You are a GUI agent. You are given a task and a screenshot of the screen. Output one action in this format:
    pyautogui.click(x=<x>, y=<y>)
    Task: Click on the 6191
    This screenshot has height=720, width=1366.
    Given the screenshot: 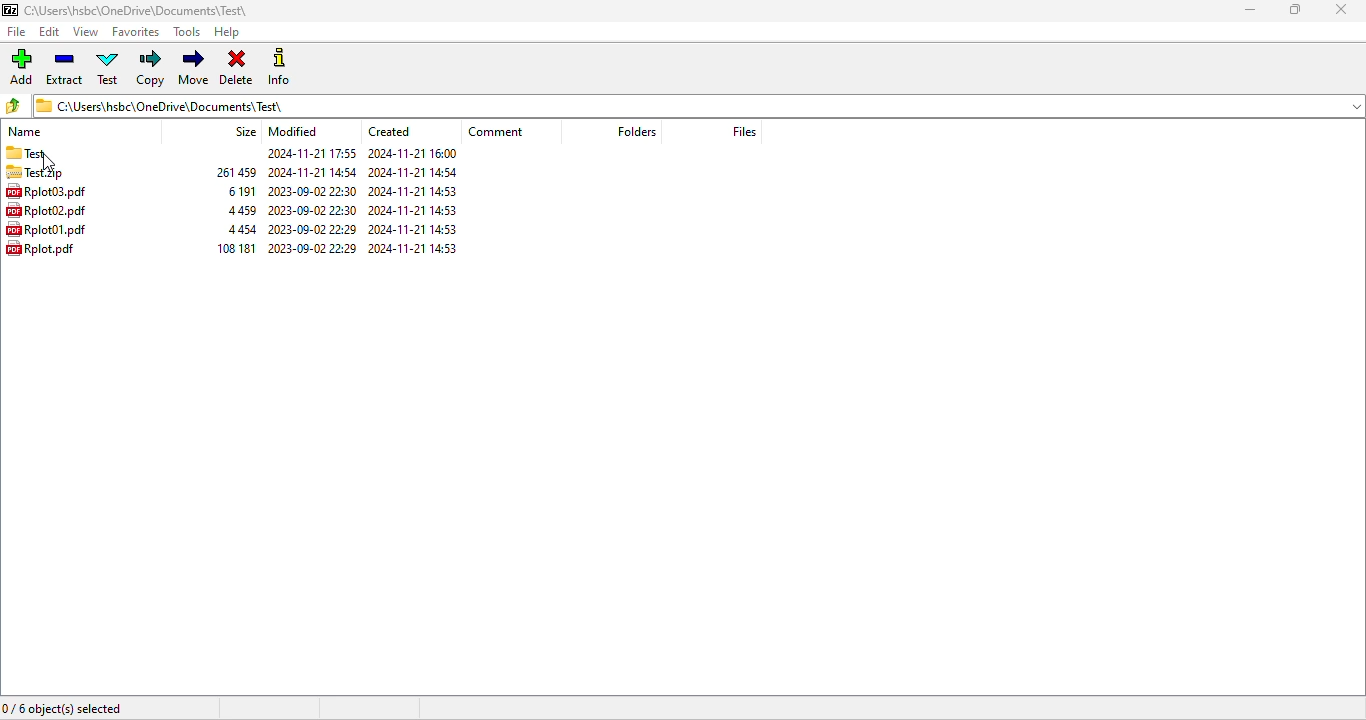 What is the action you would take?
    pyautogui.click(x=240, y=191)
    